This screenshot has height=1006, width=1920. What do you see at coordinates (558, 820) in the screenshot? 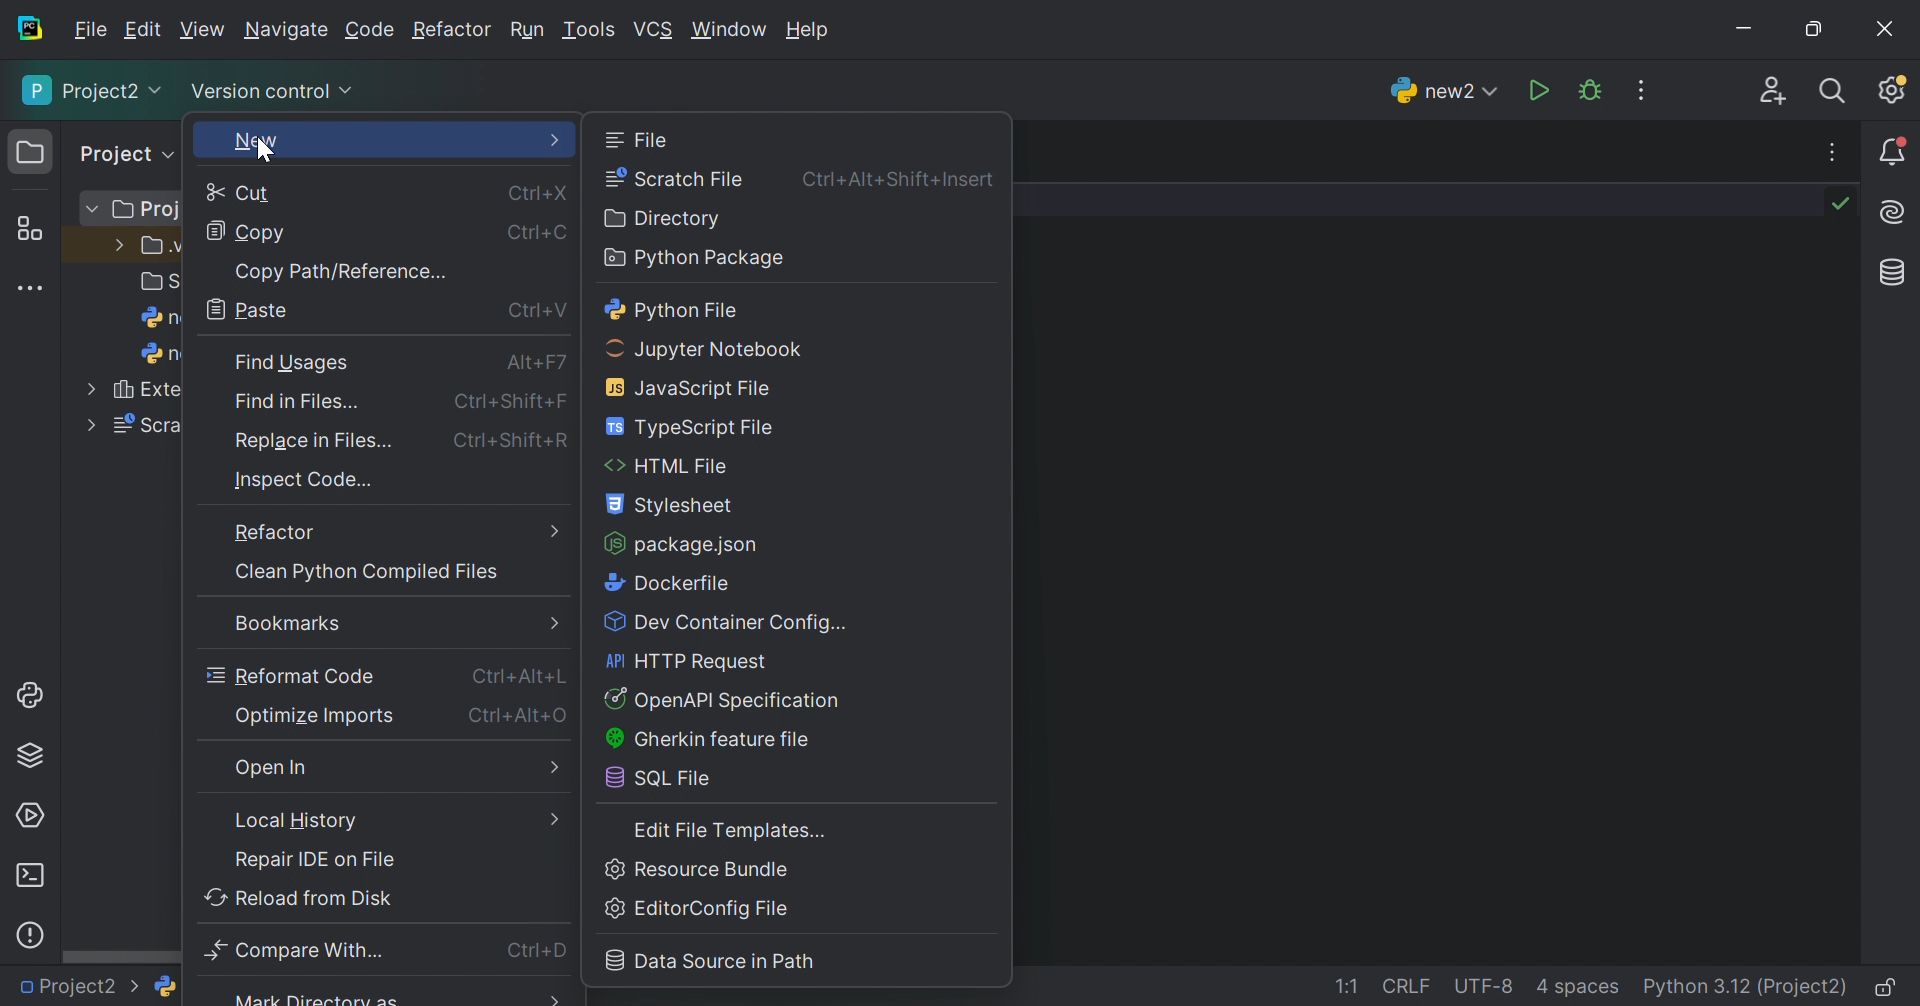
I see `more` at bounding box center [558, 820].